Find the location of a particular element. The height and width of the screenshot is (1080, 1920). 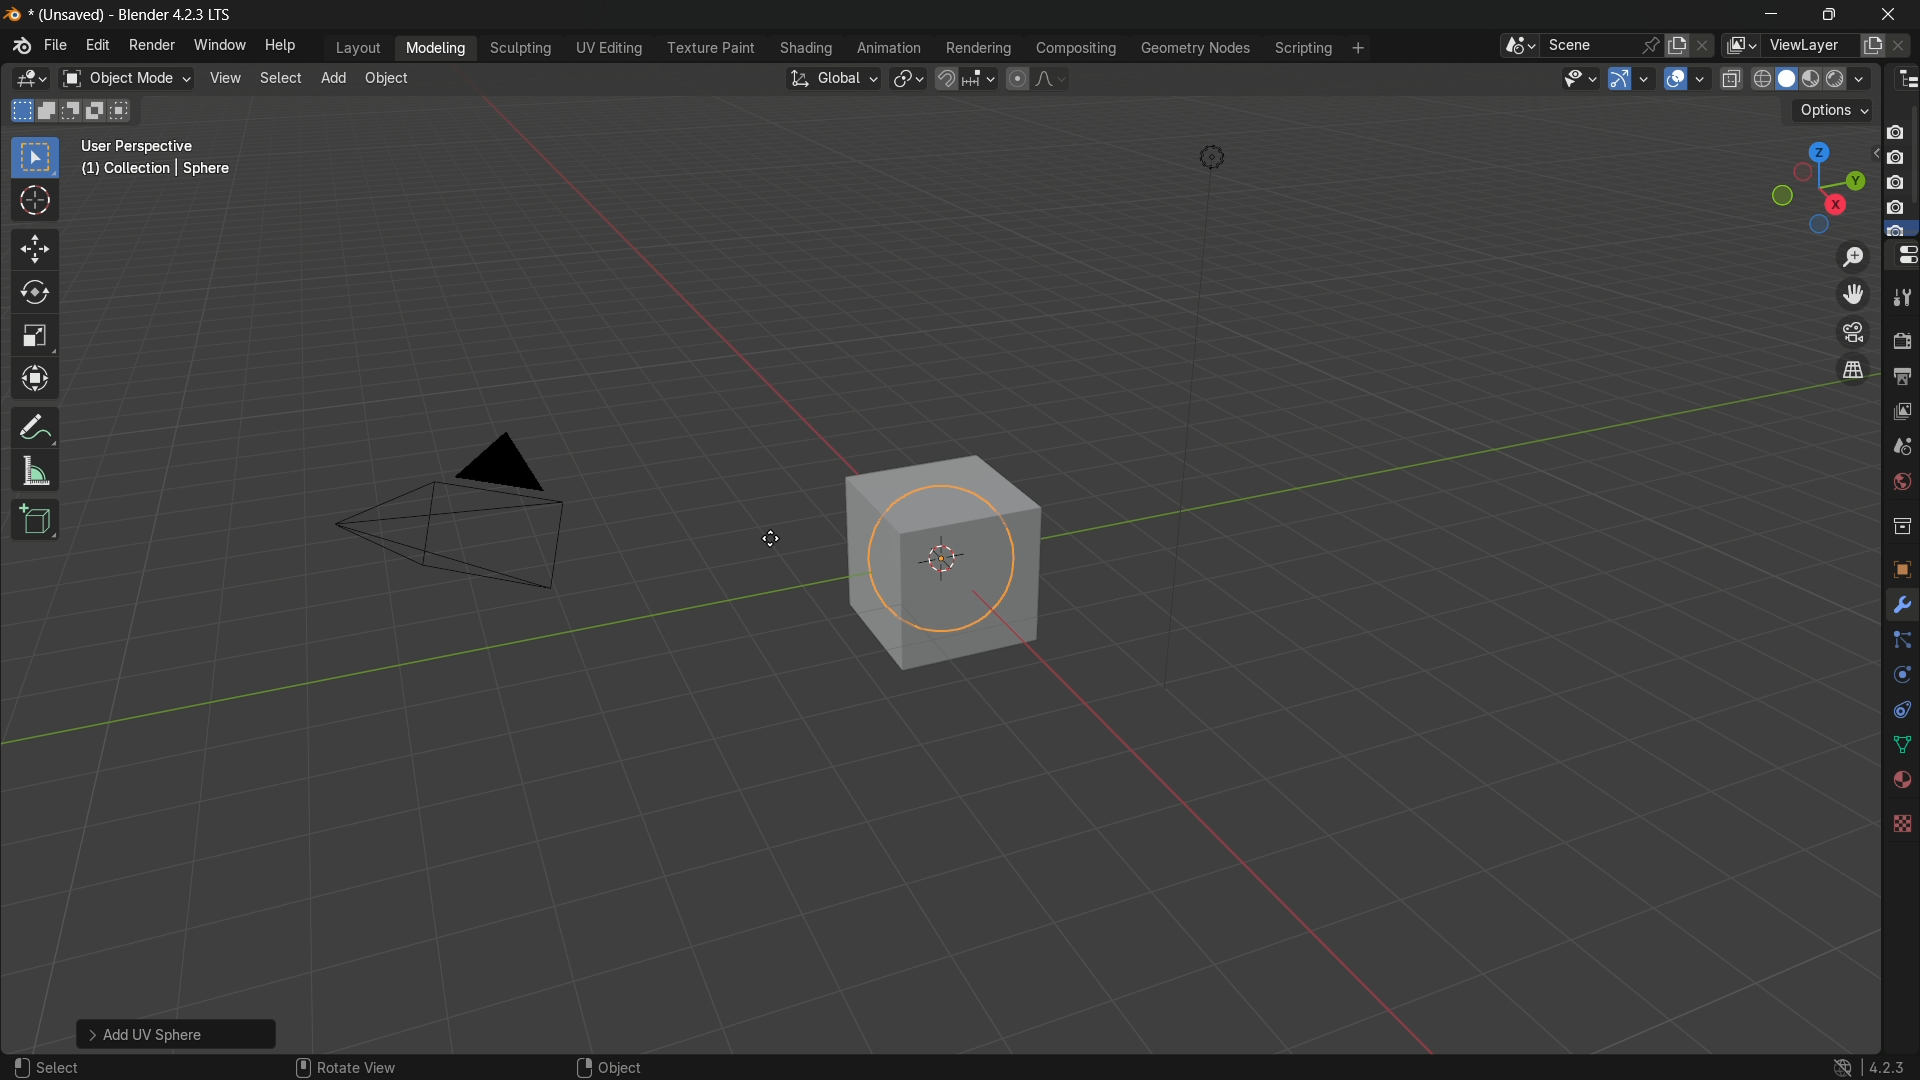

proportional editing falloff is located at coordinates (1051, 78).